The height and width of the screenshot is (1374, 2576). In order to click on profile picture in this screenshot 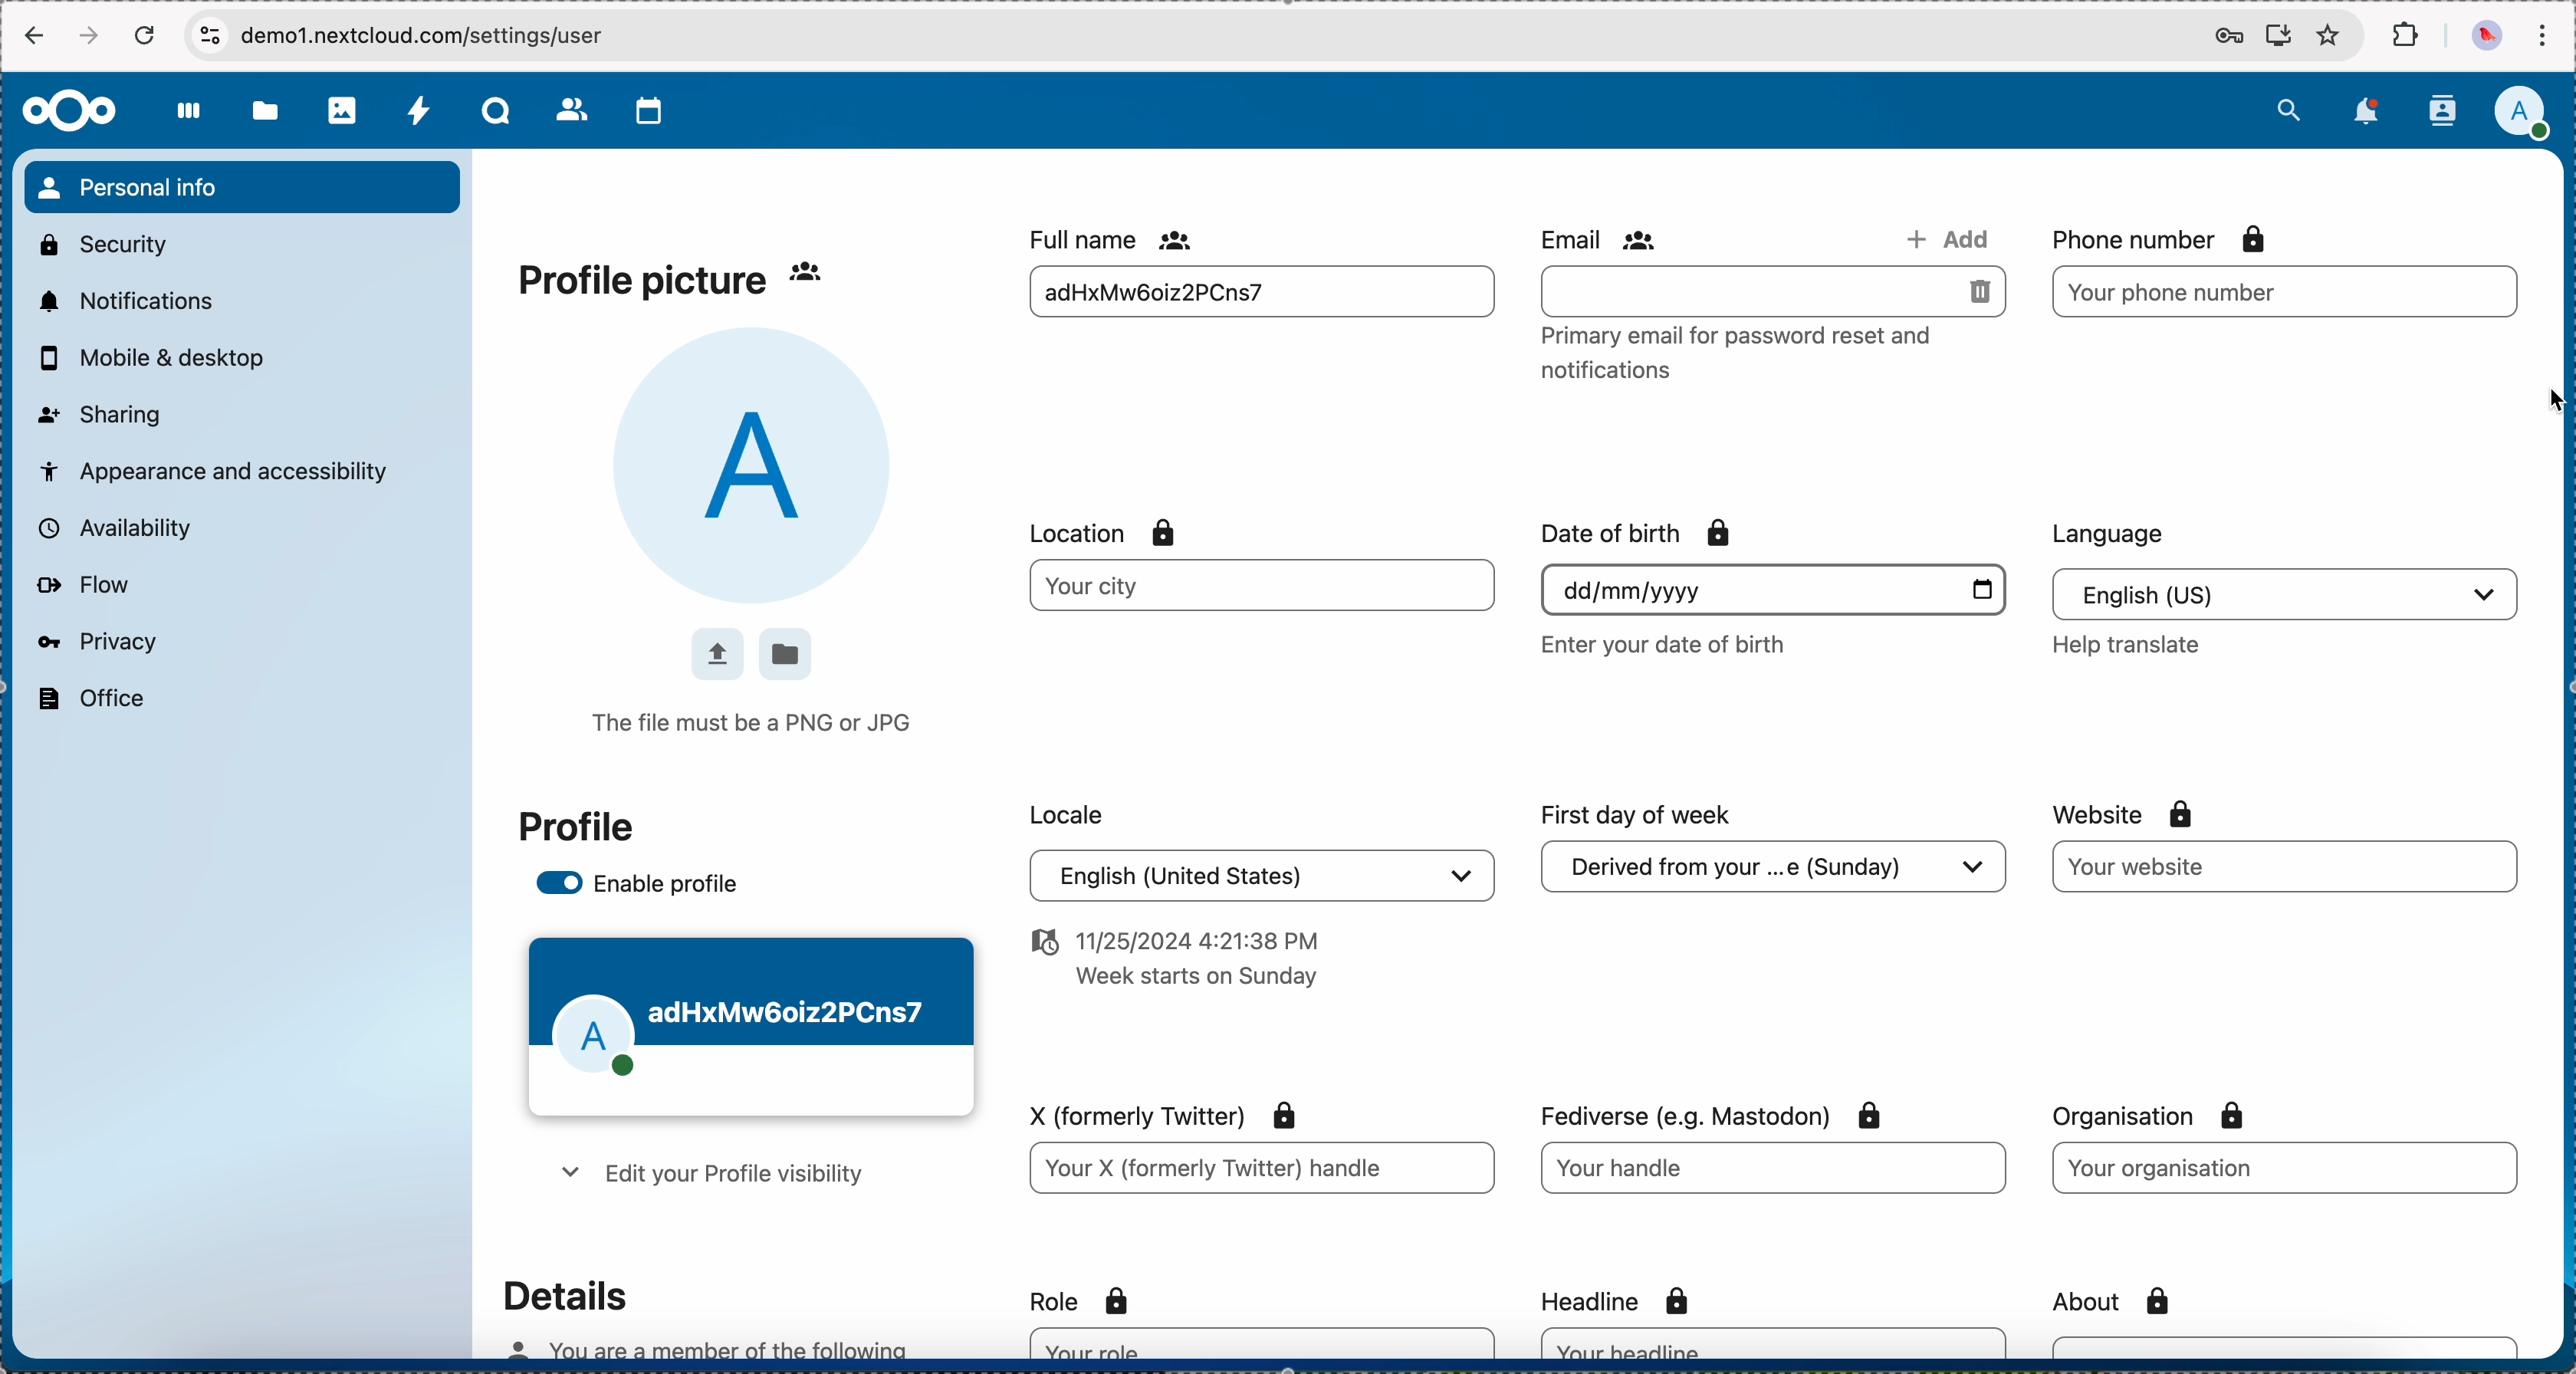, I will do `click(645, 282)`.